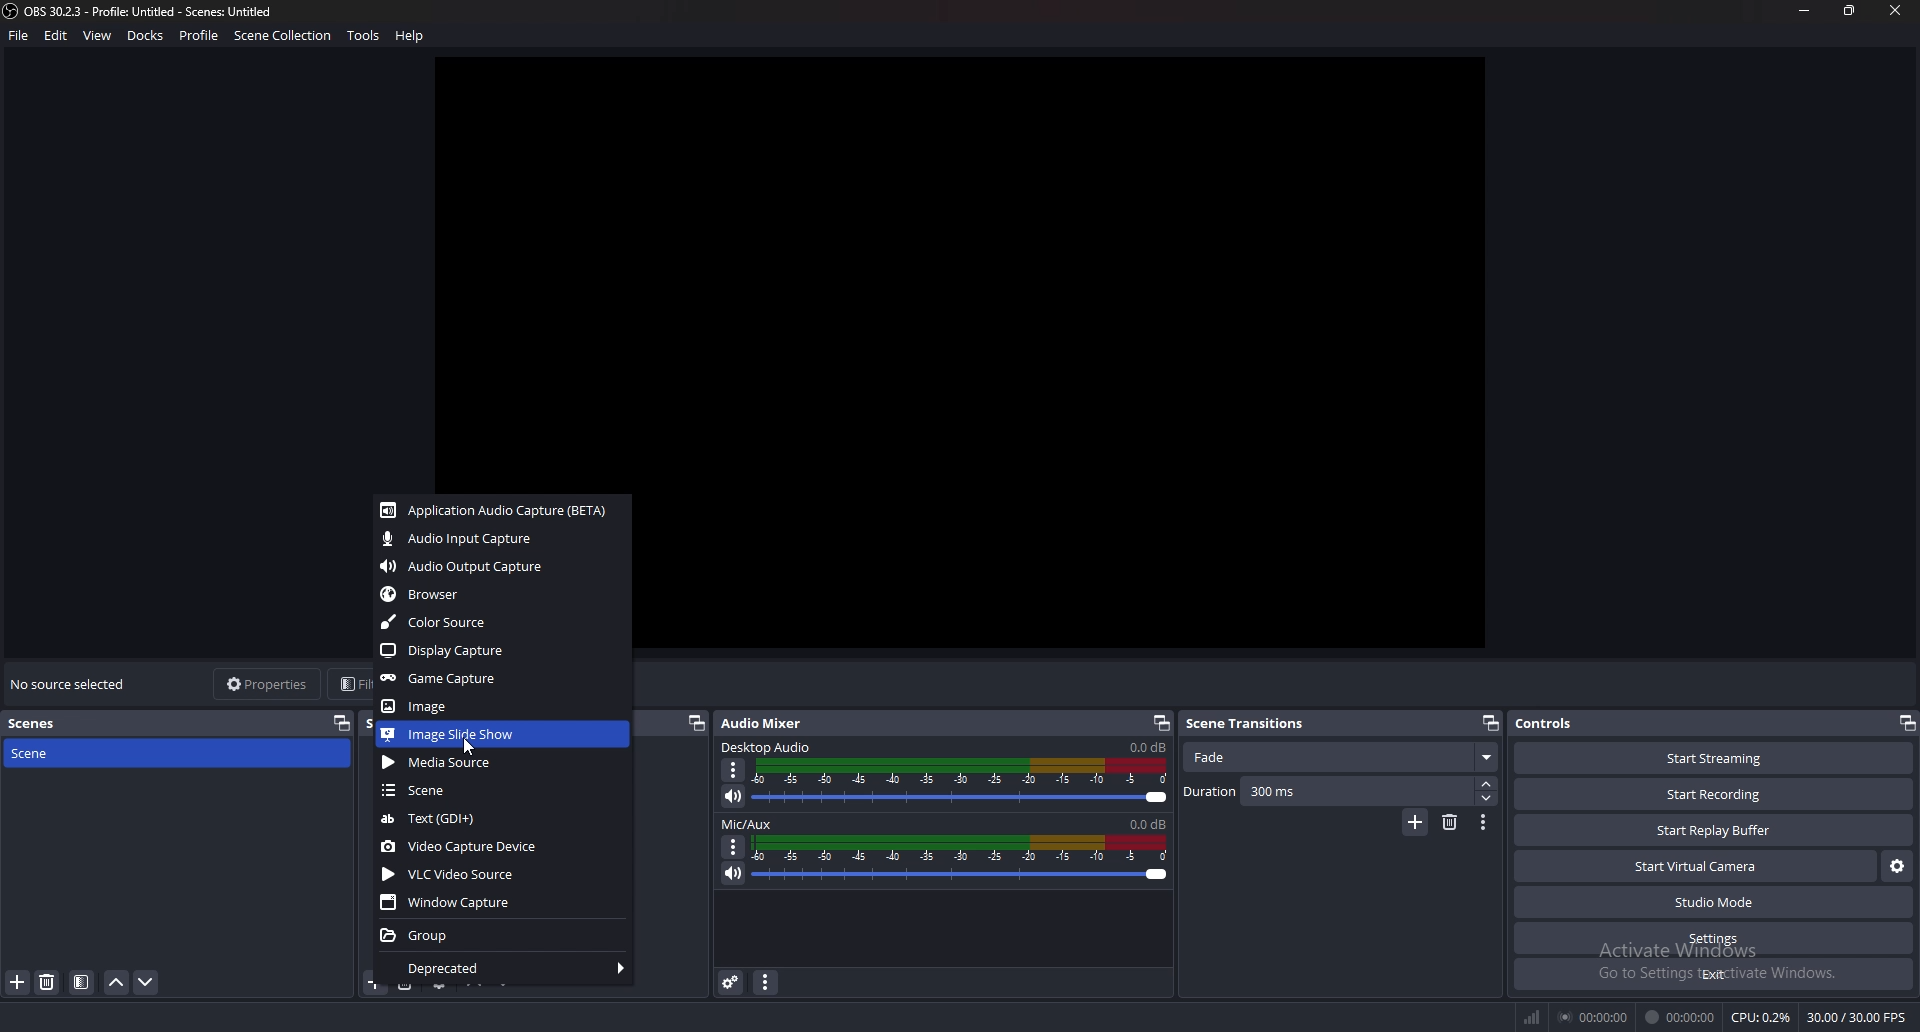 Image resolution: width=1920 pixels, height=1032 pixels. I want to click on controls, so click(1556, 724).